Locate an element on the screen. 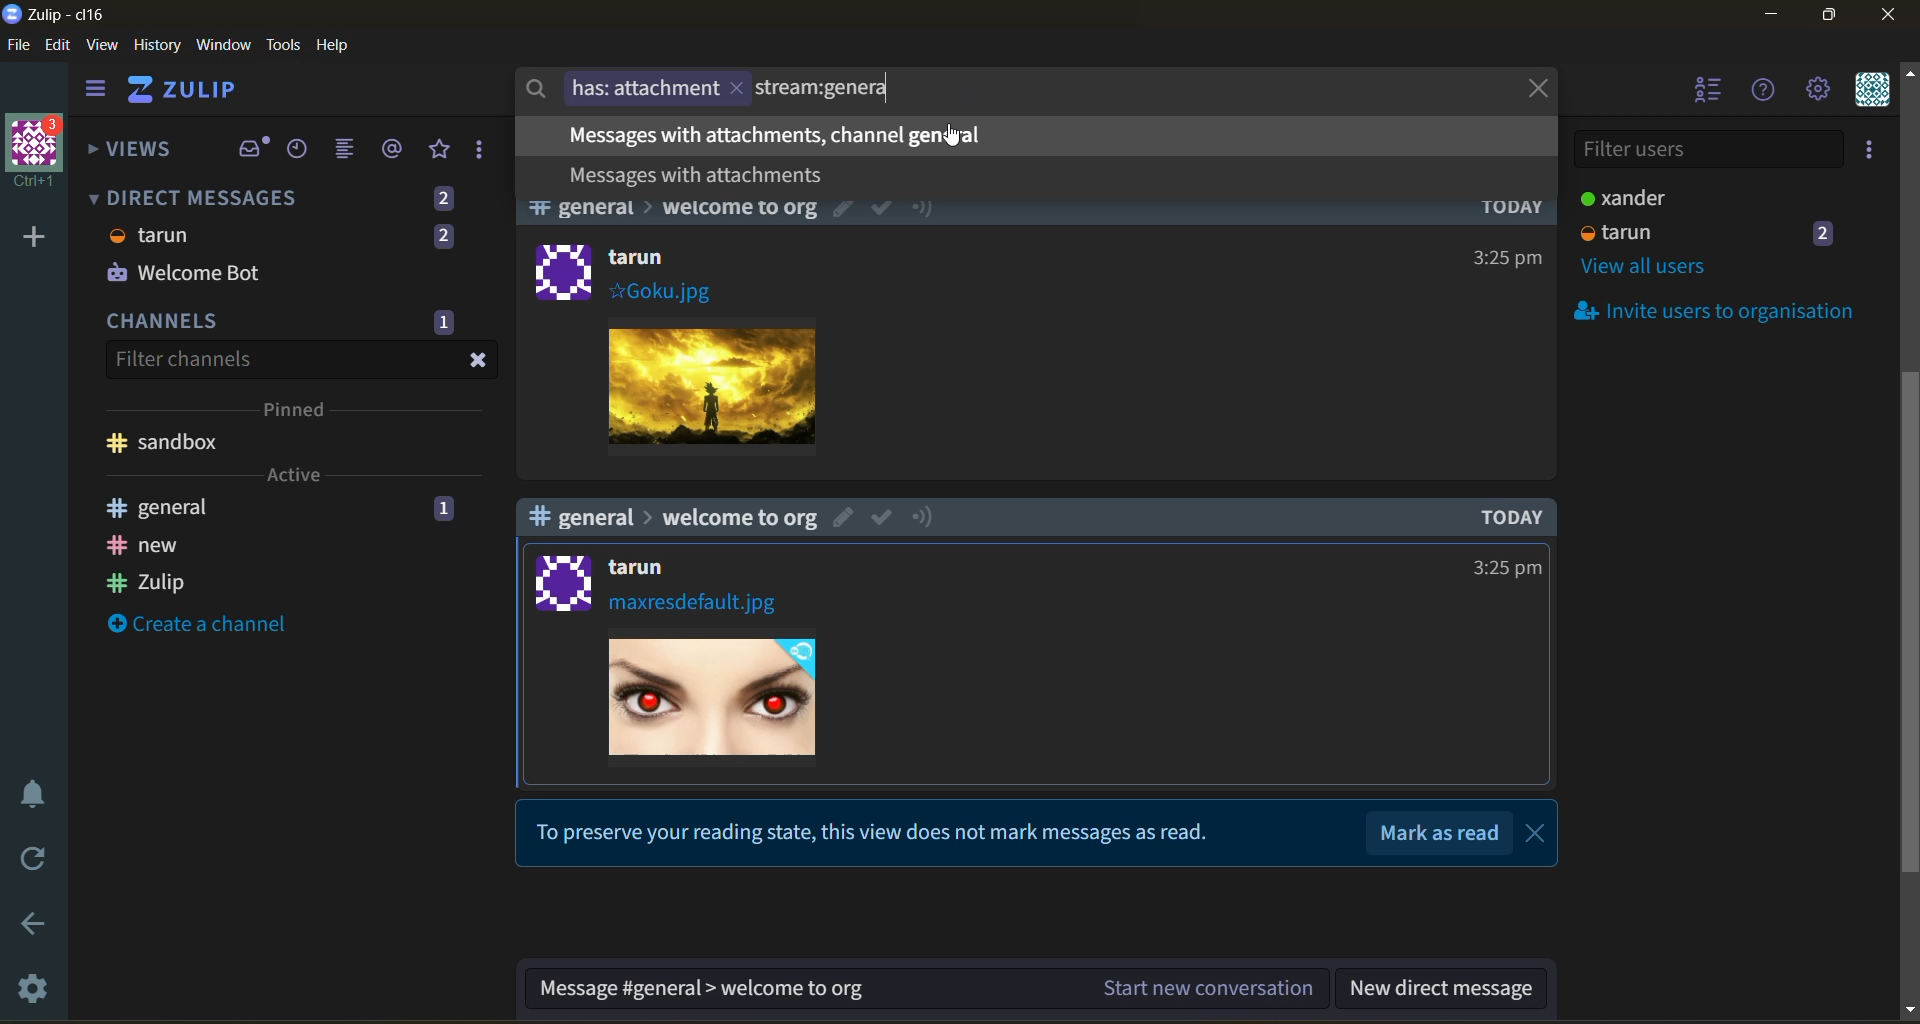 Image resolution: width=1920 pixels, height=1024 pixels. window is located at coordinates (223, 45).